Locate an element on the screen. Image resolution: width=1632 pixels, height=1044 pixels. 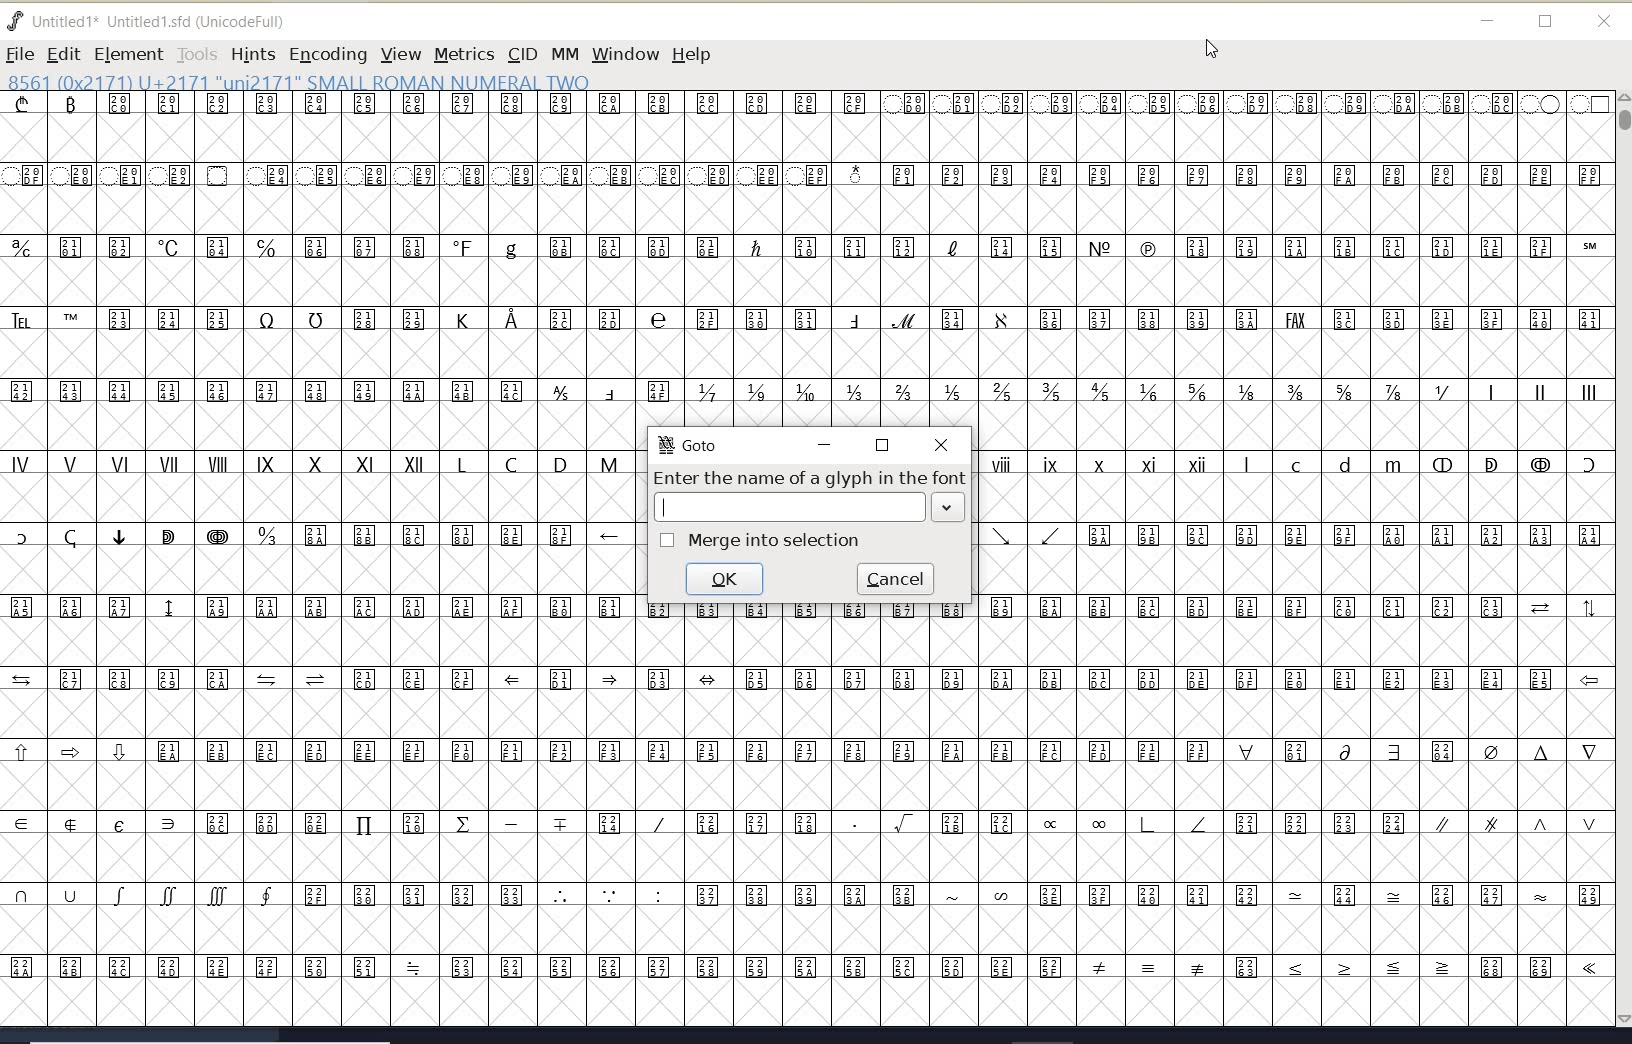
restore is located at coordinates (1546, 23).